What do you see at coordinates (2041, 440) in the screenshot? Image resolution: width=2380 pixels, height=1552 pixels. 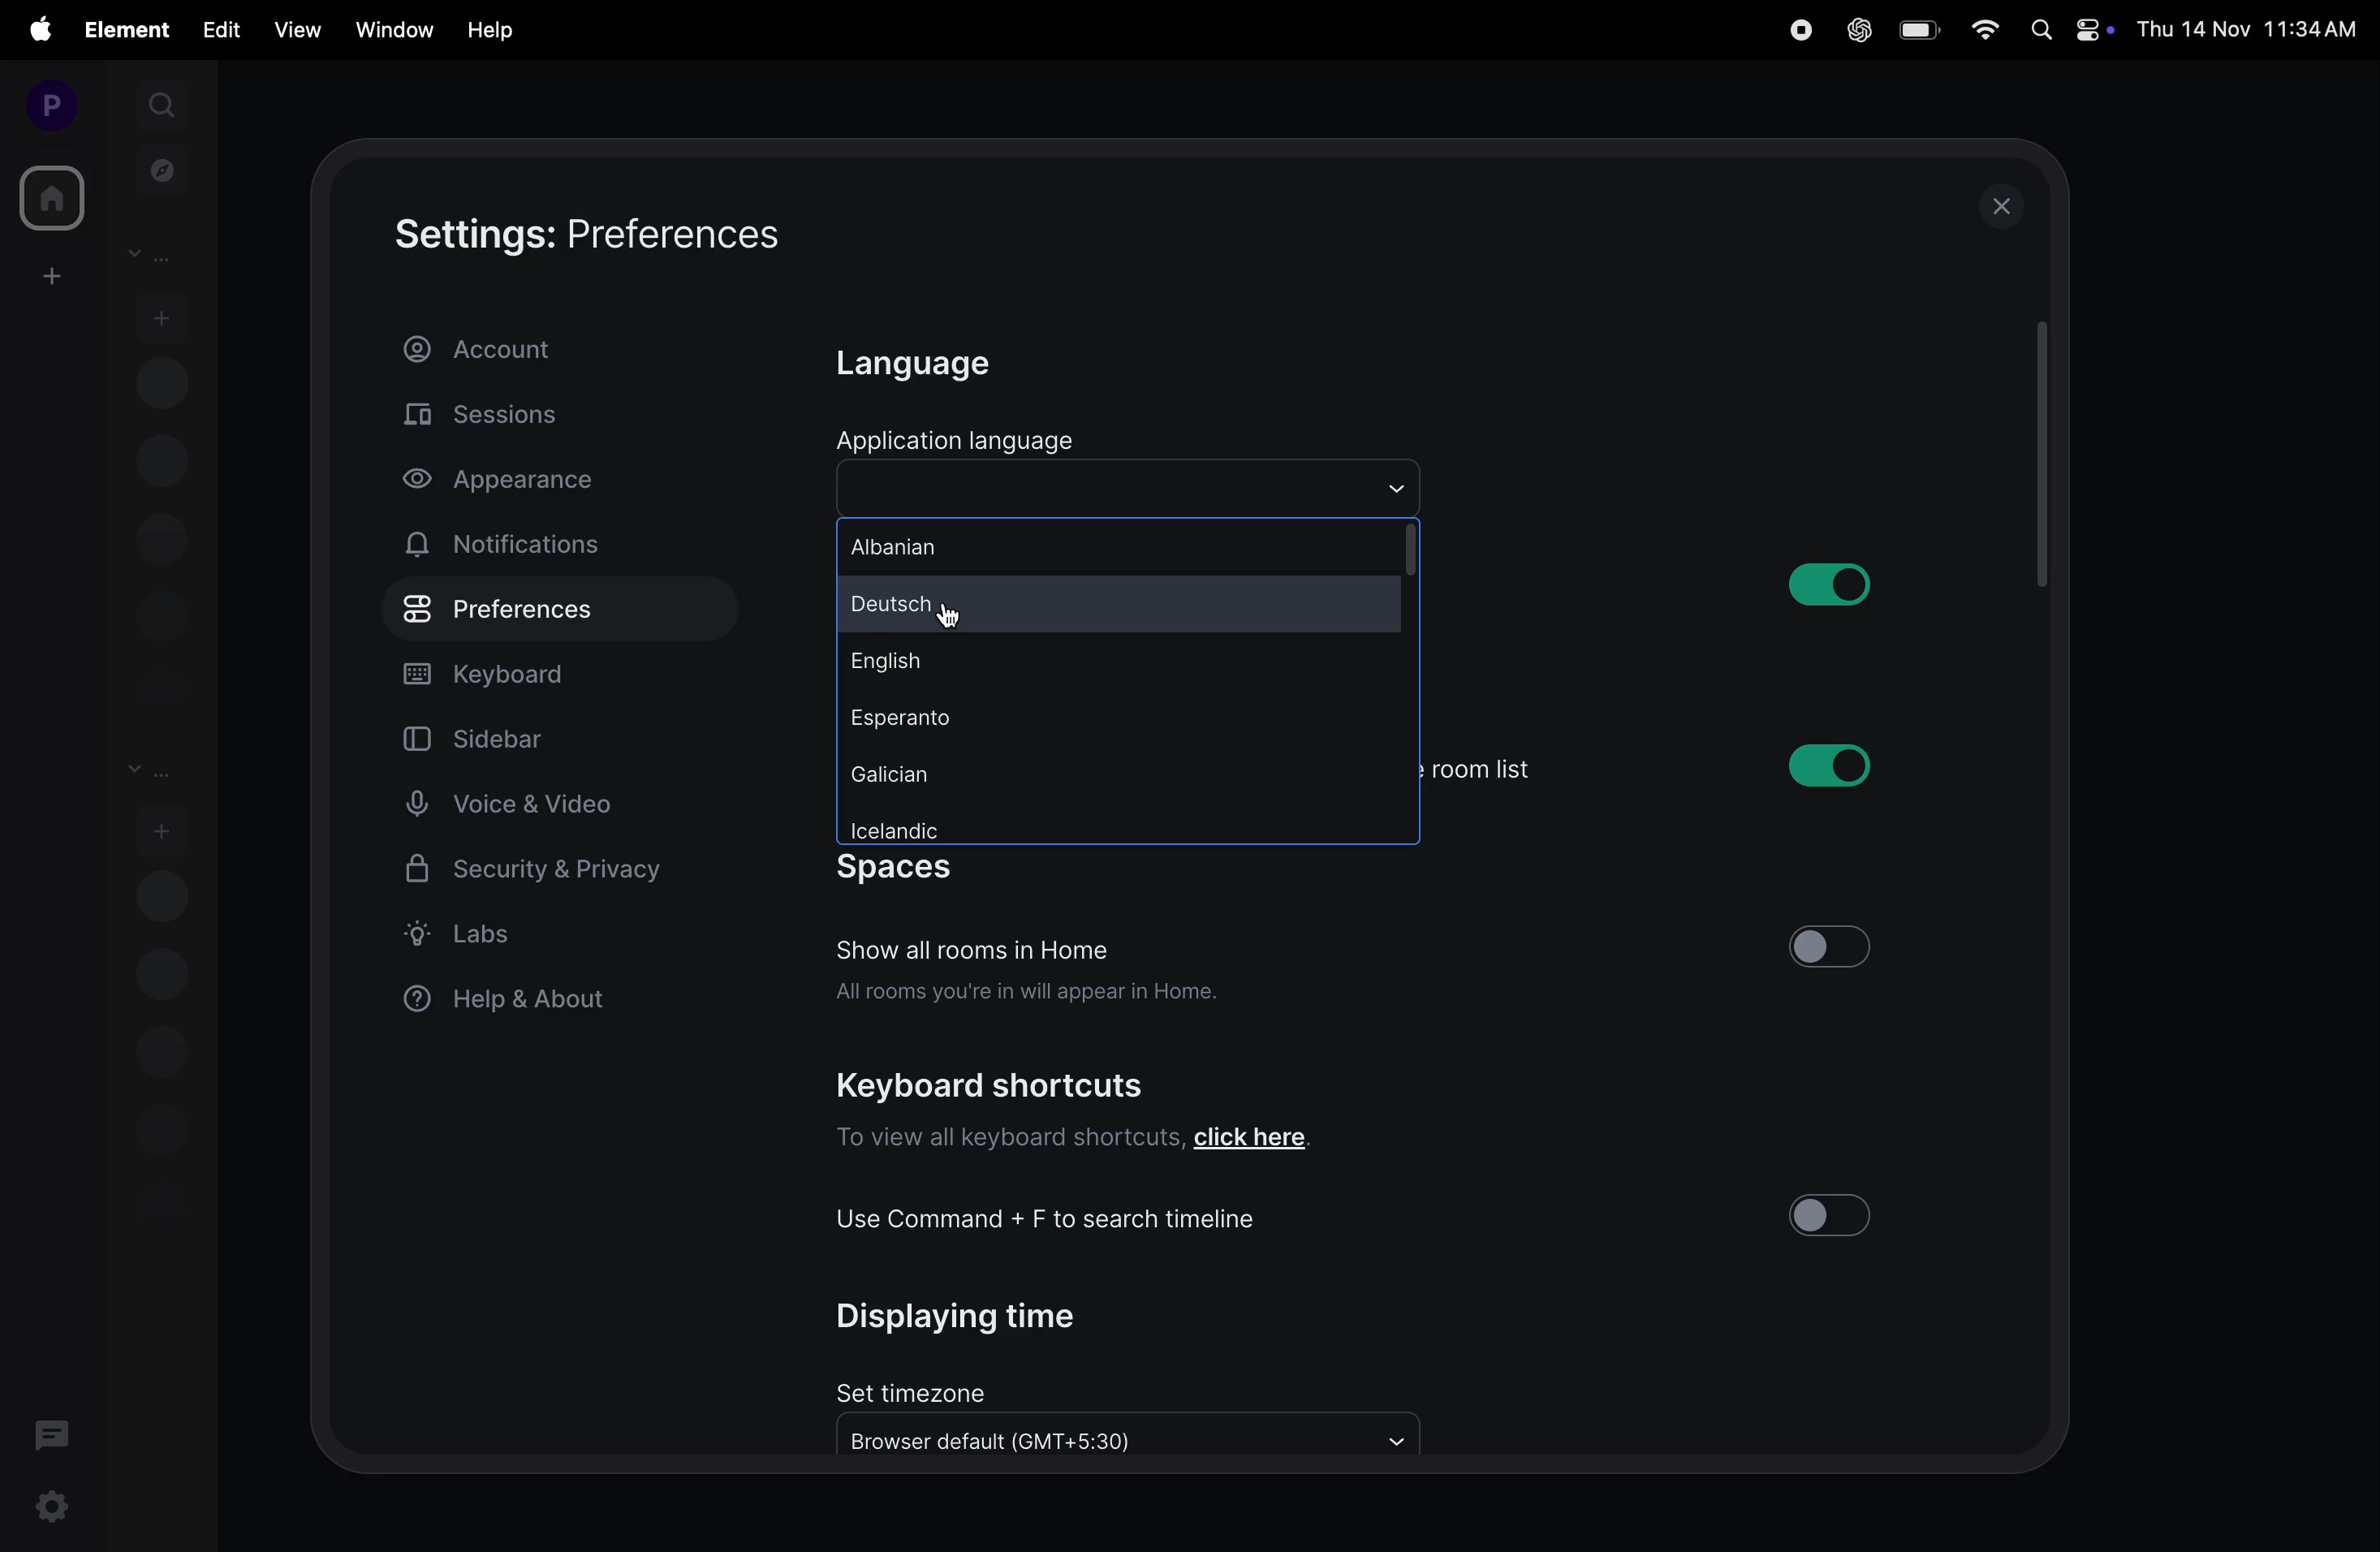 I see `scrollbar` at bounding box center [2041, 440].